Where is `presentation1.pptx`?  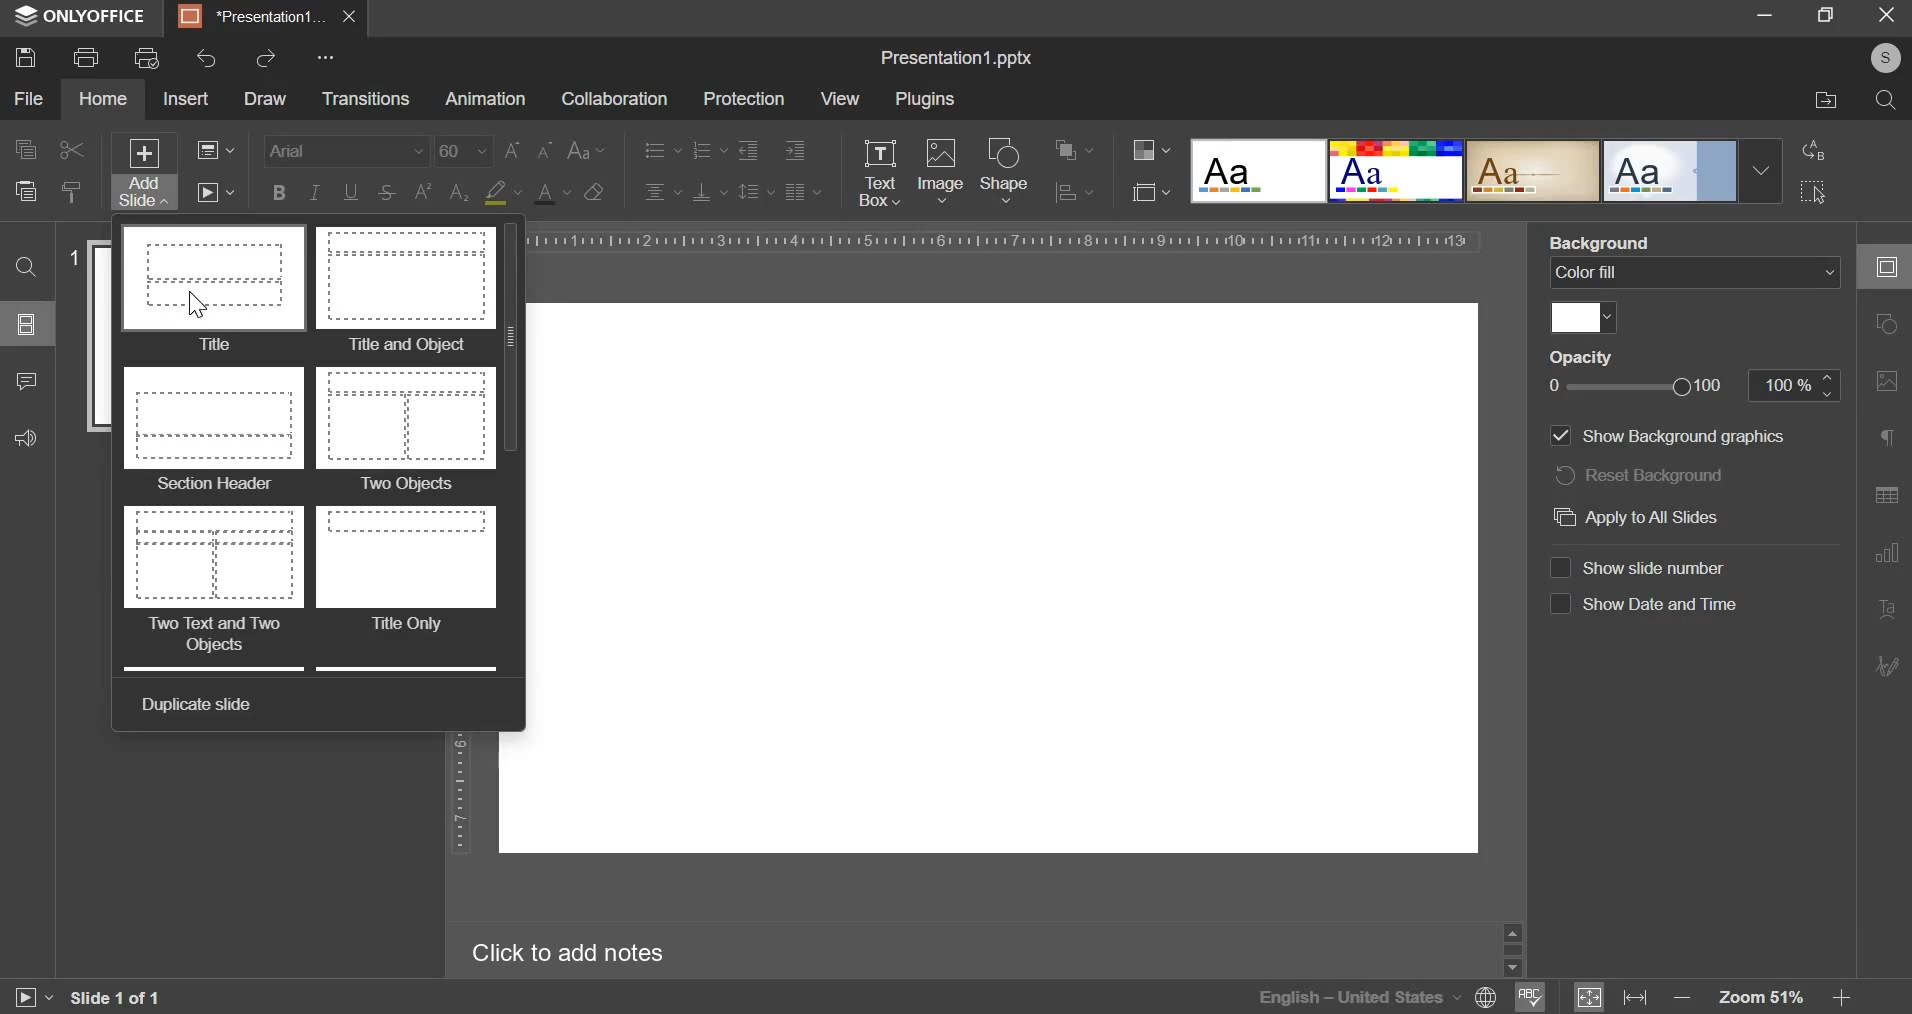 presentation1.pptx is located at coordinates (958, 54).